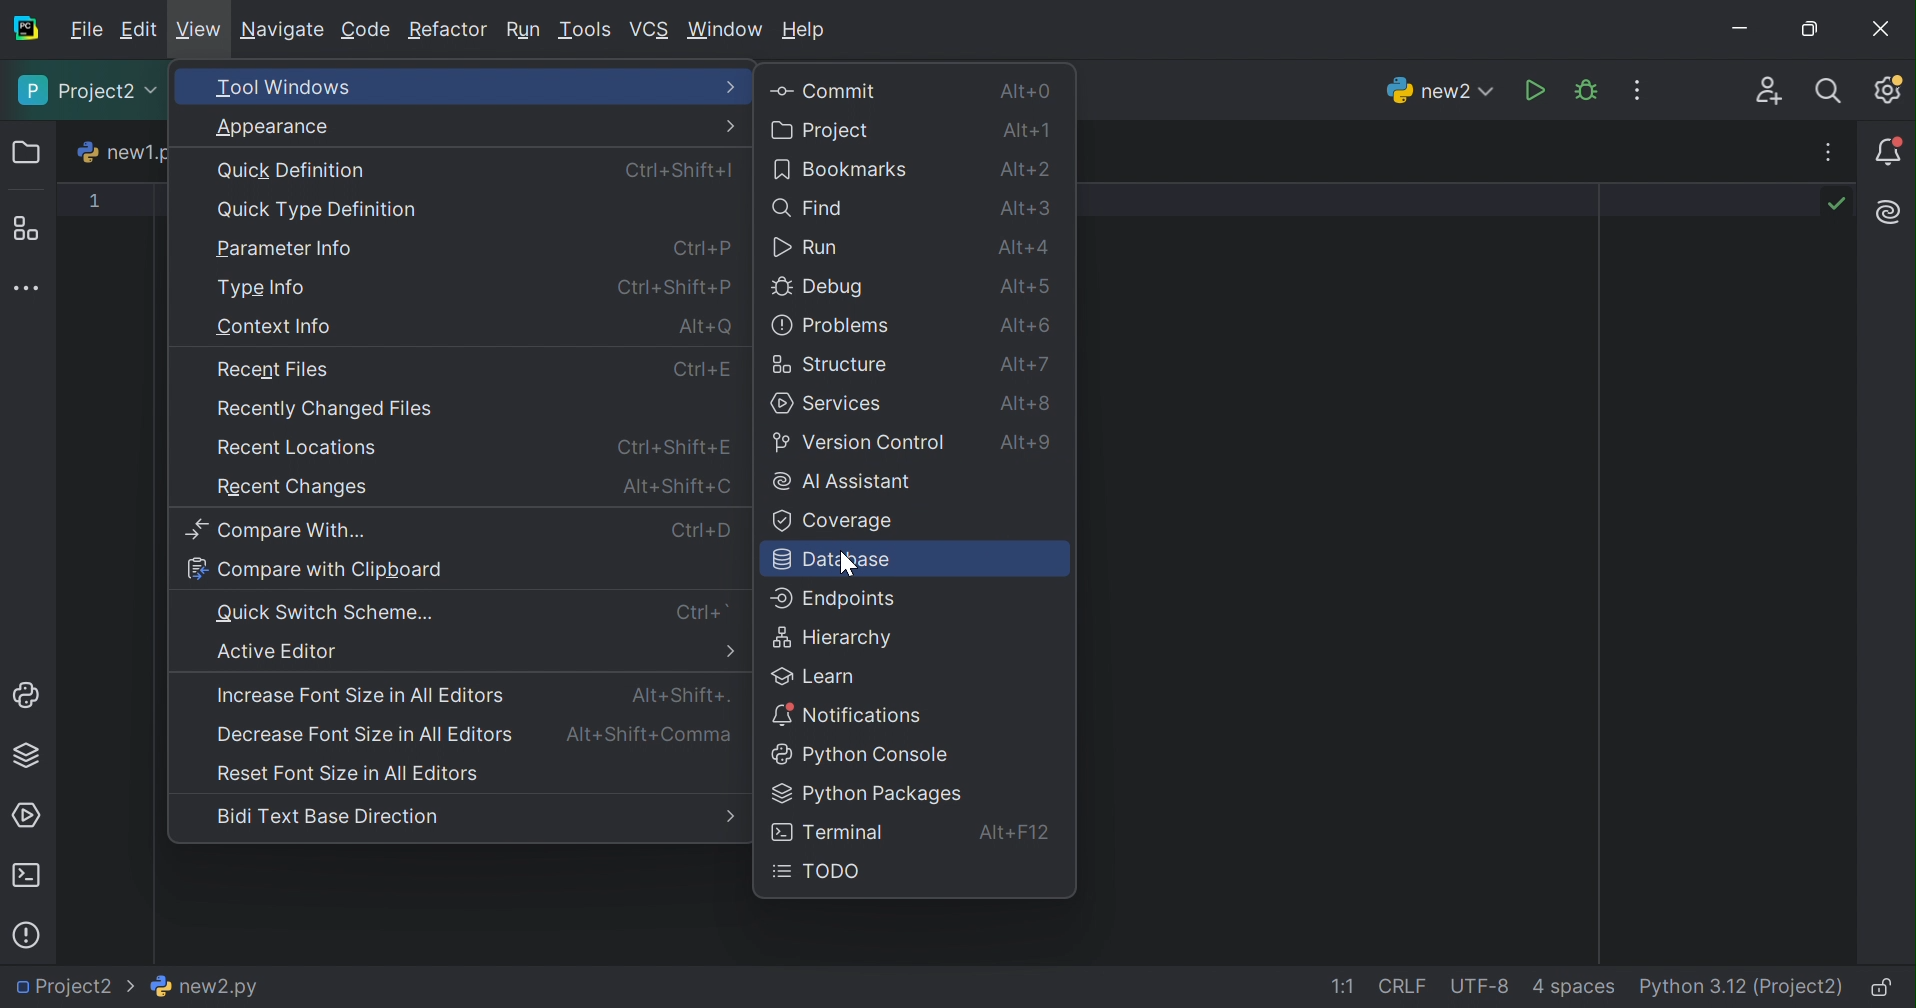 This screenshot has width=1916, height=1008. What do you see at coordinates (650, 737) in the screenshot?
I see `Alt+Shift+Comma` at bounding box center [650, 737].